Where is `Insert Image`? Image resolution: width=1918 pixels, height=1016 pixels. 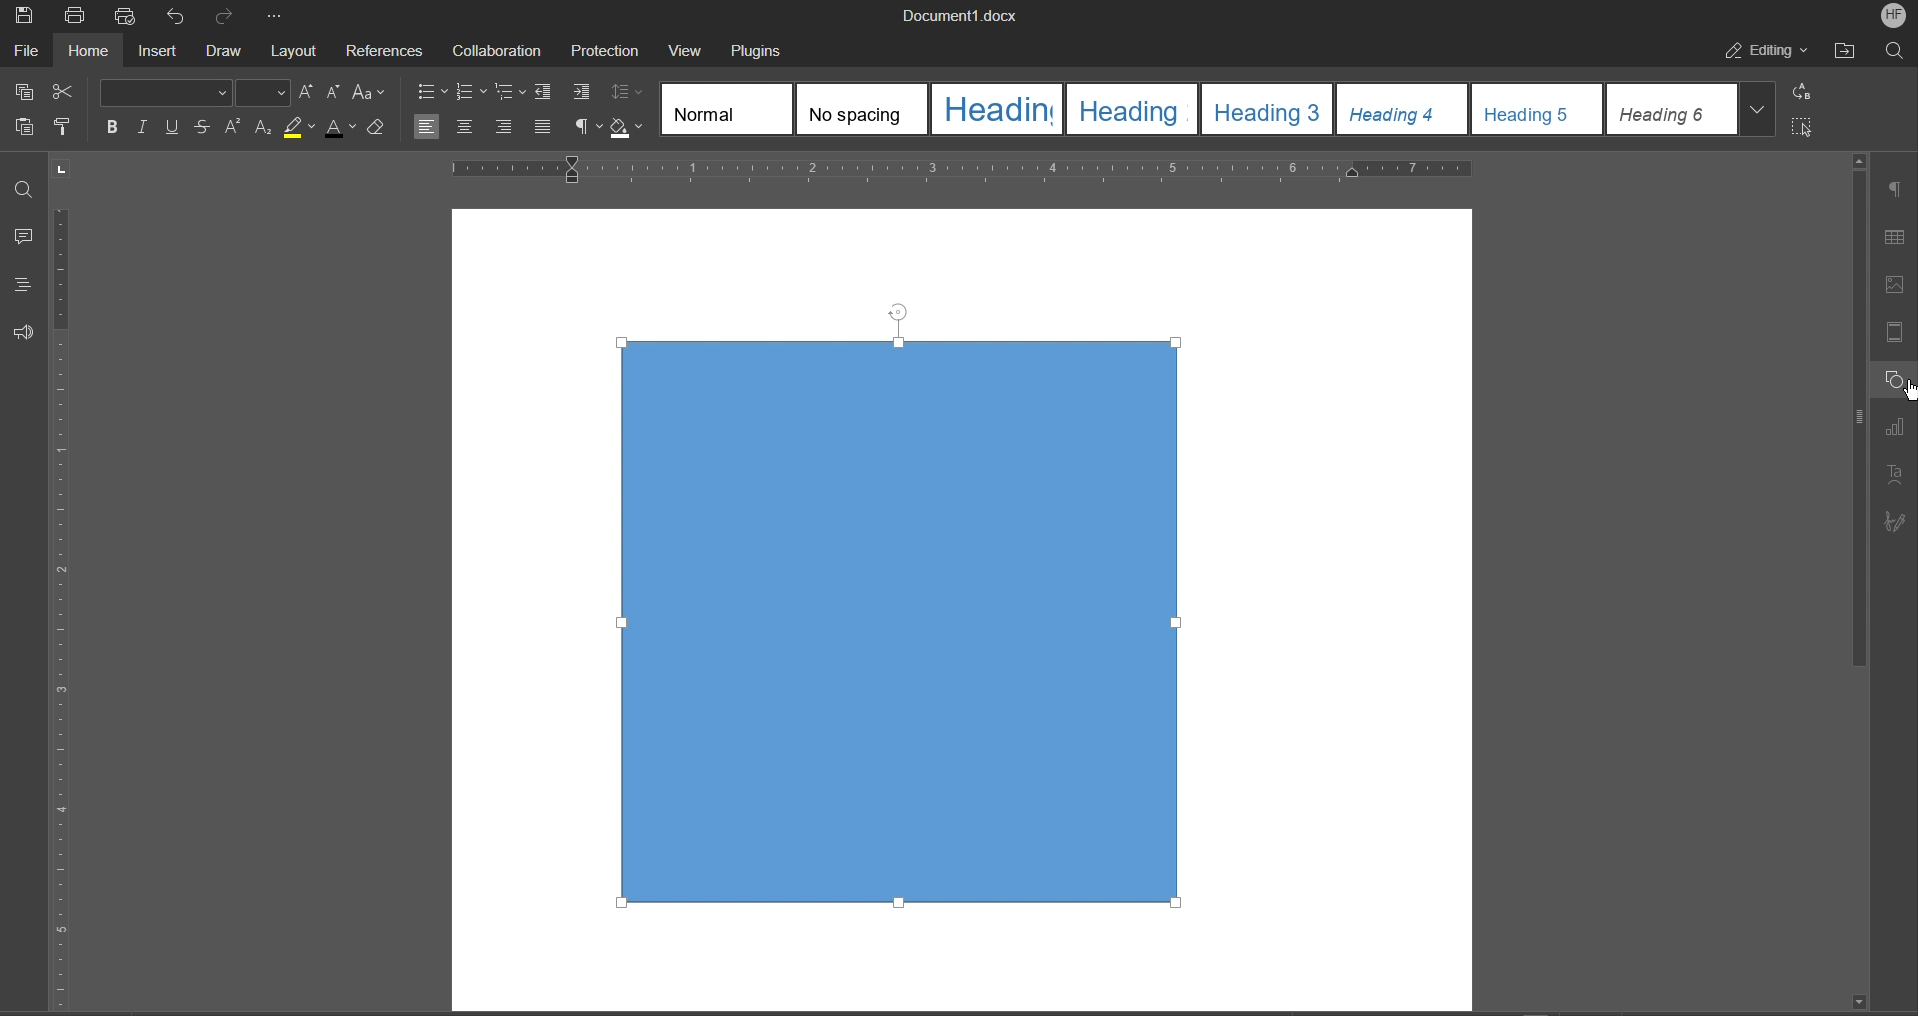 Insert Image is located at coordinates (1900, 286).